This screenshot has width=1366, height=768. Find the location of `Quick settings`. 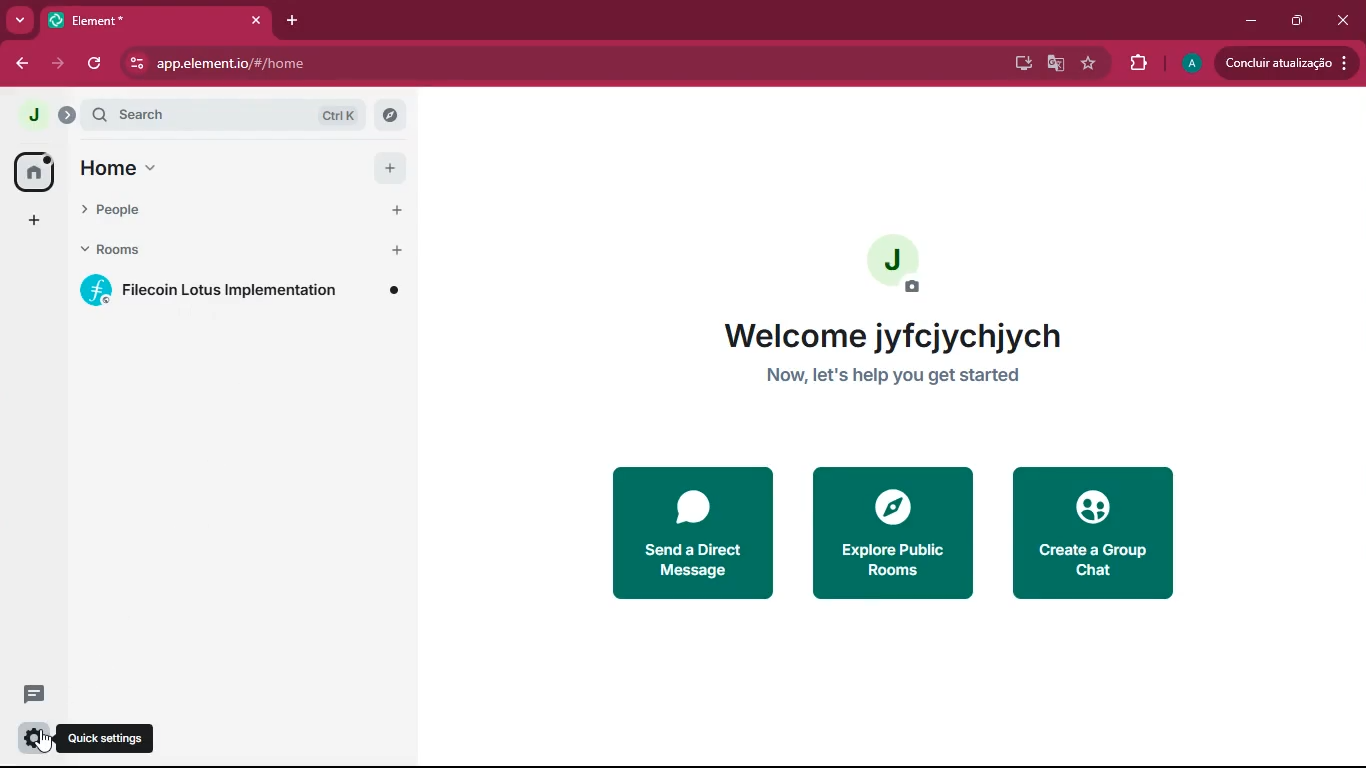

Quick settings is located at coordinates (108, 738).